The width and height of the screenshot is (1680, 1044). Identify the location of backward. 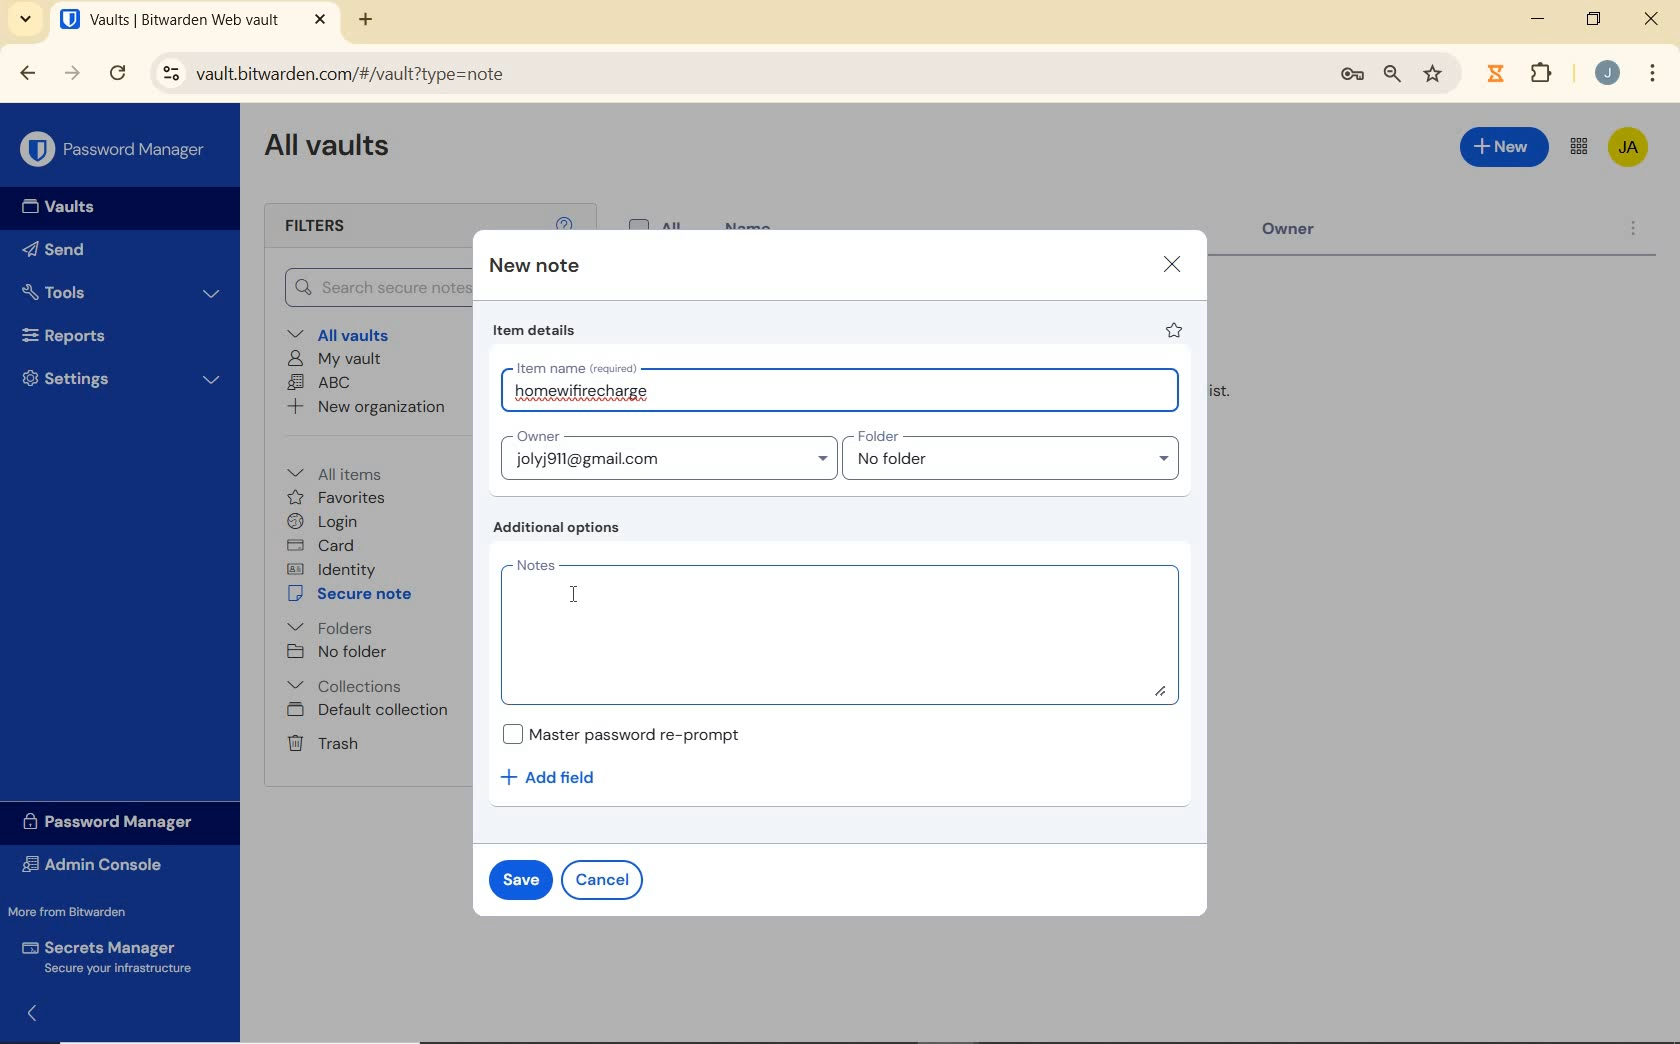
(28, 74).